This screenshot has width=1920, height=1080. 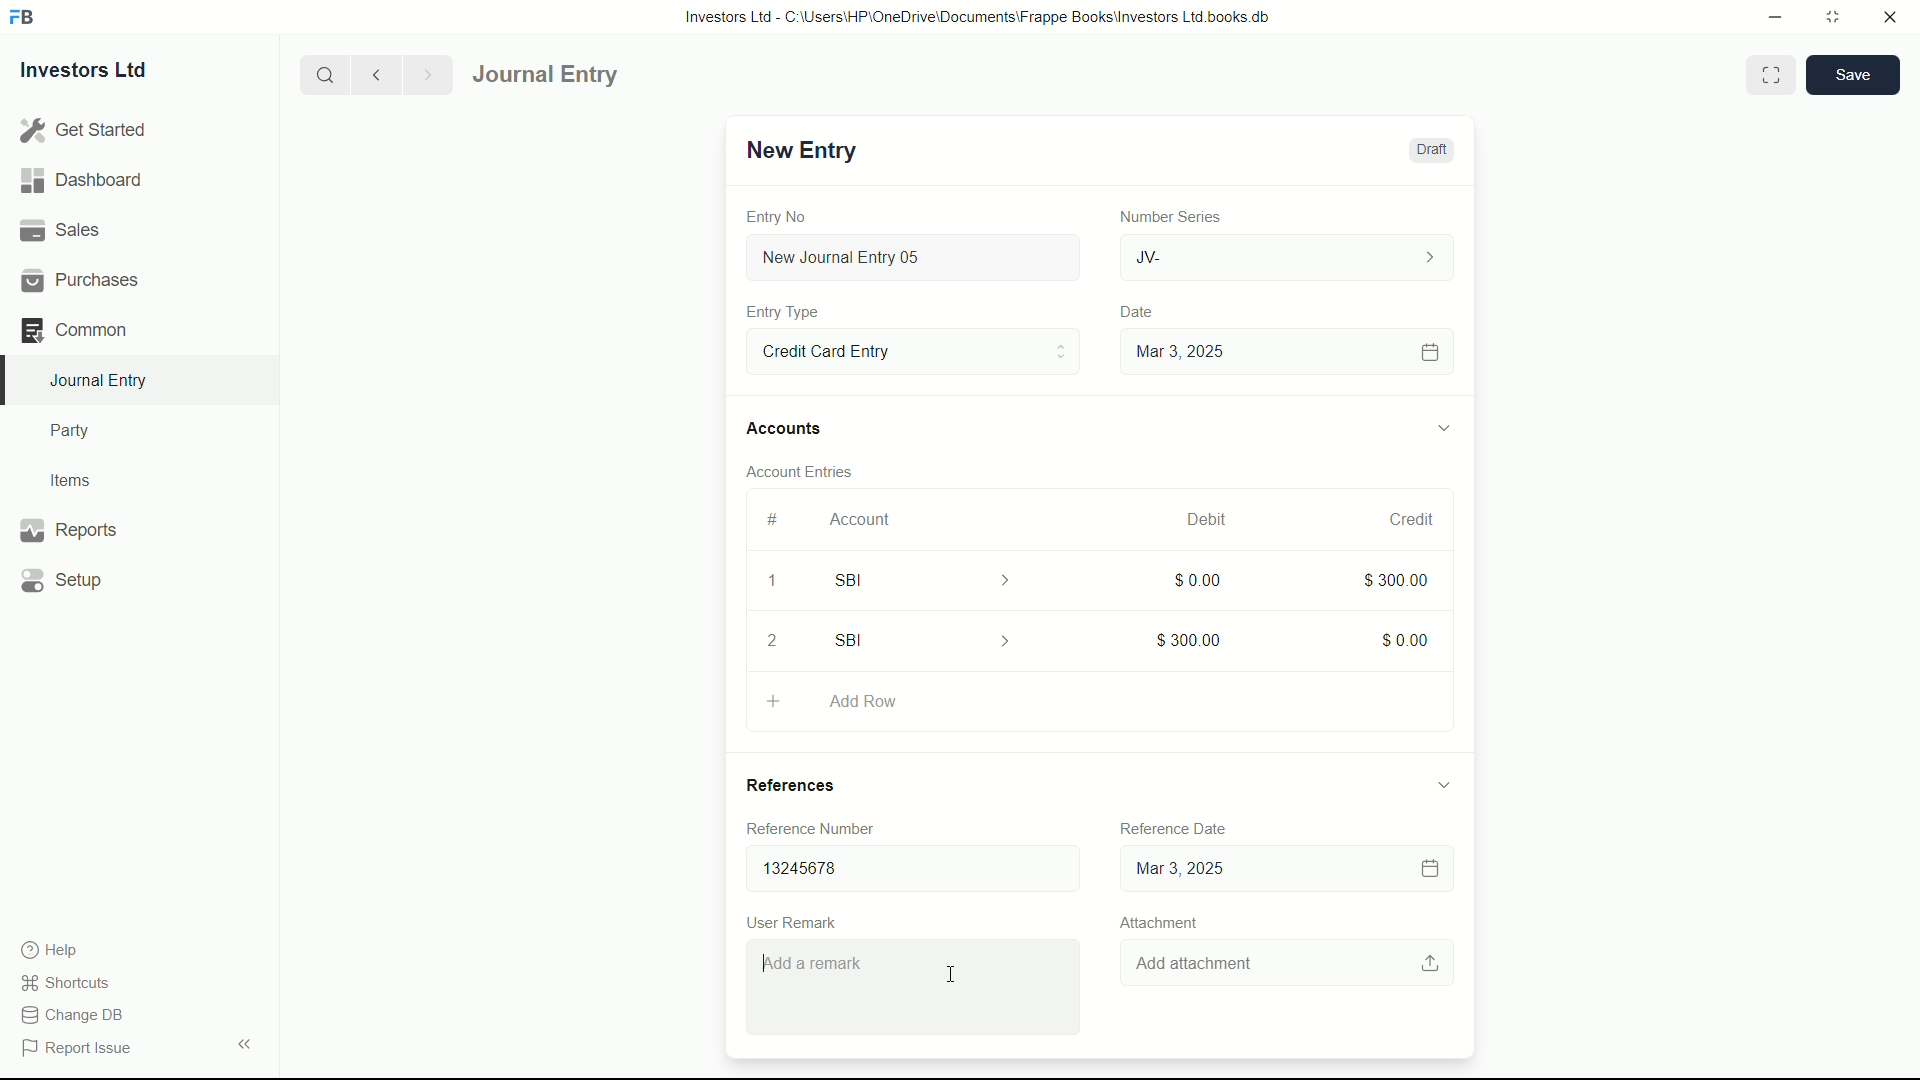 What do you see at coordinates (980, 16) in the screenshot?
I see `Investors Ltd - C:\Users\HP\OneDrive\Documents\Frappe Books\Investors Ltd books.db` at bounding box center [980, 16].